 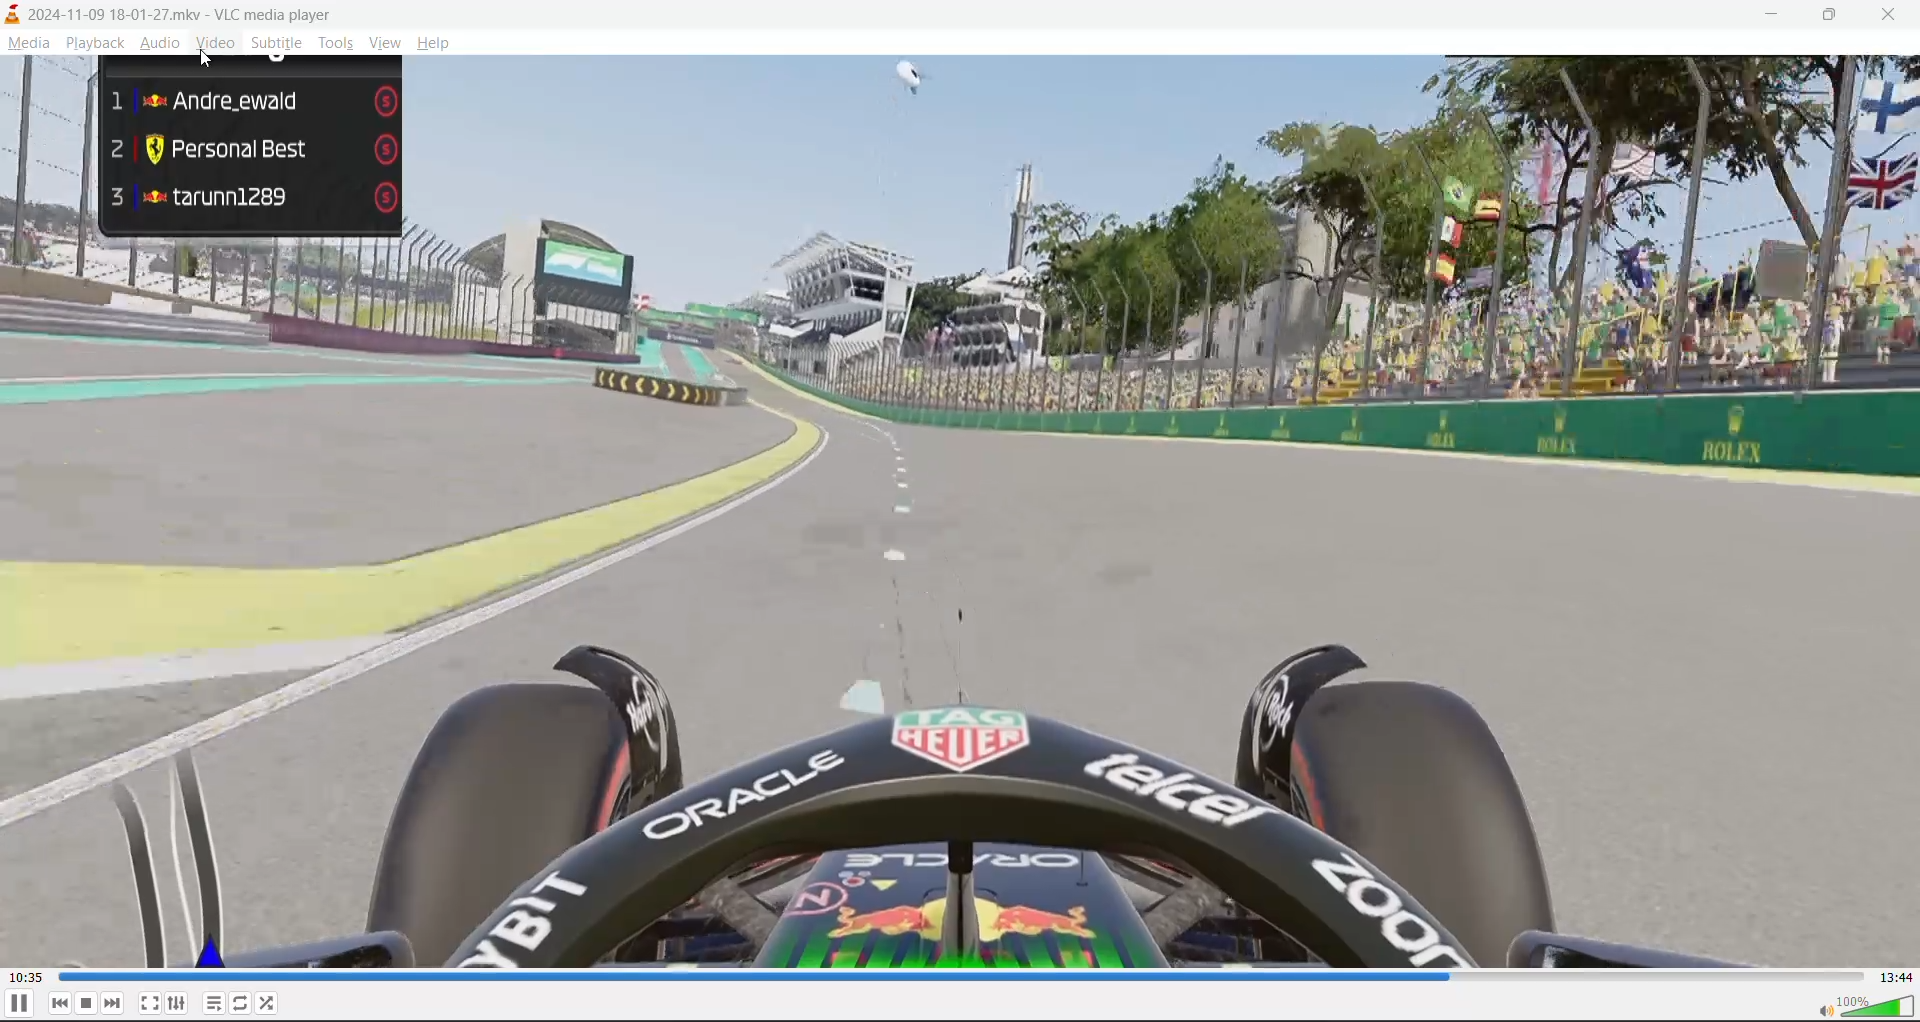 I want to click on media, so click(x=29, y=43).